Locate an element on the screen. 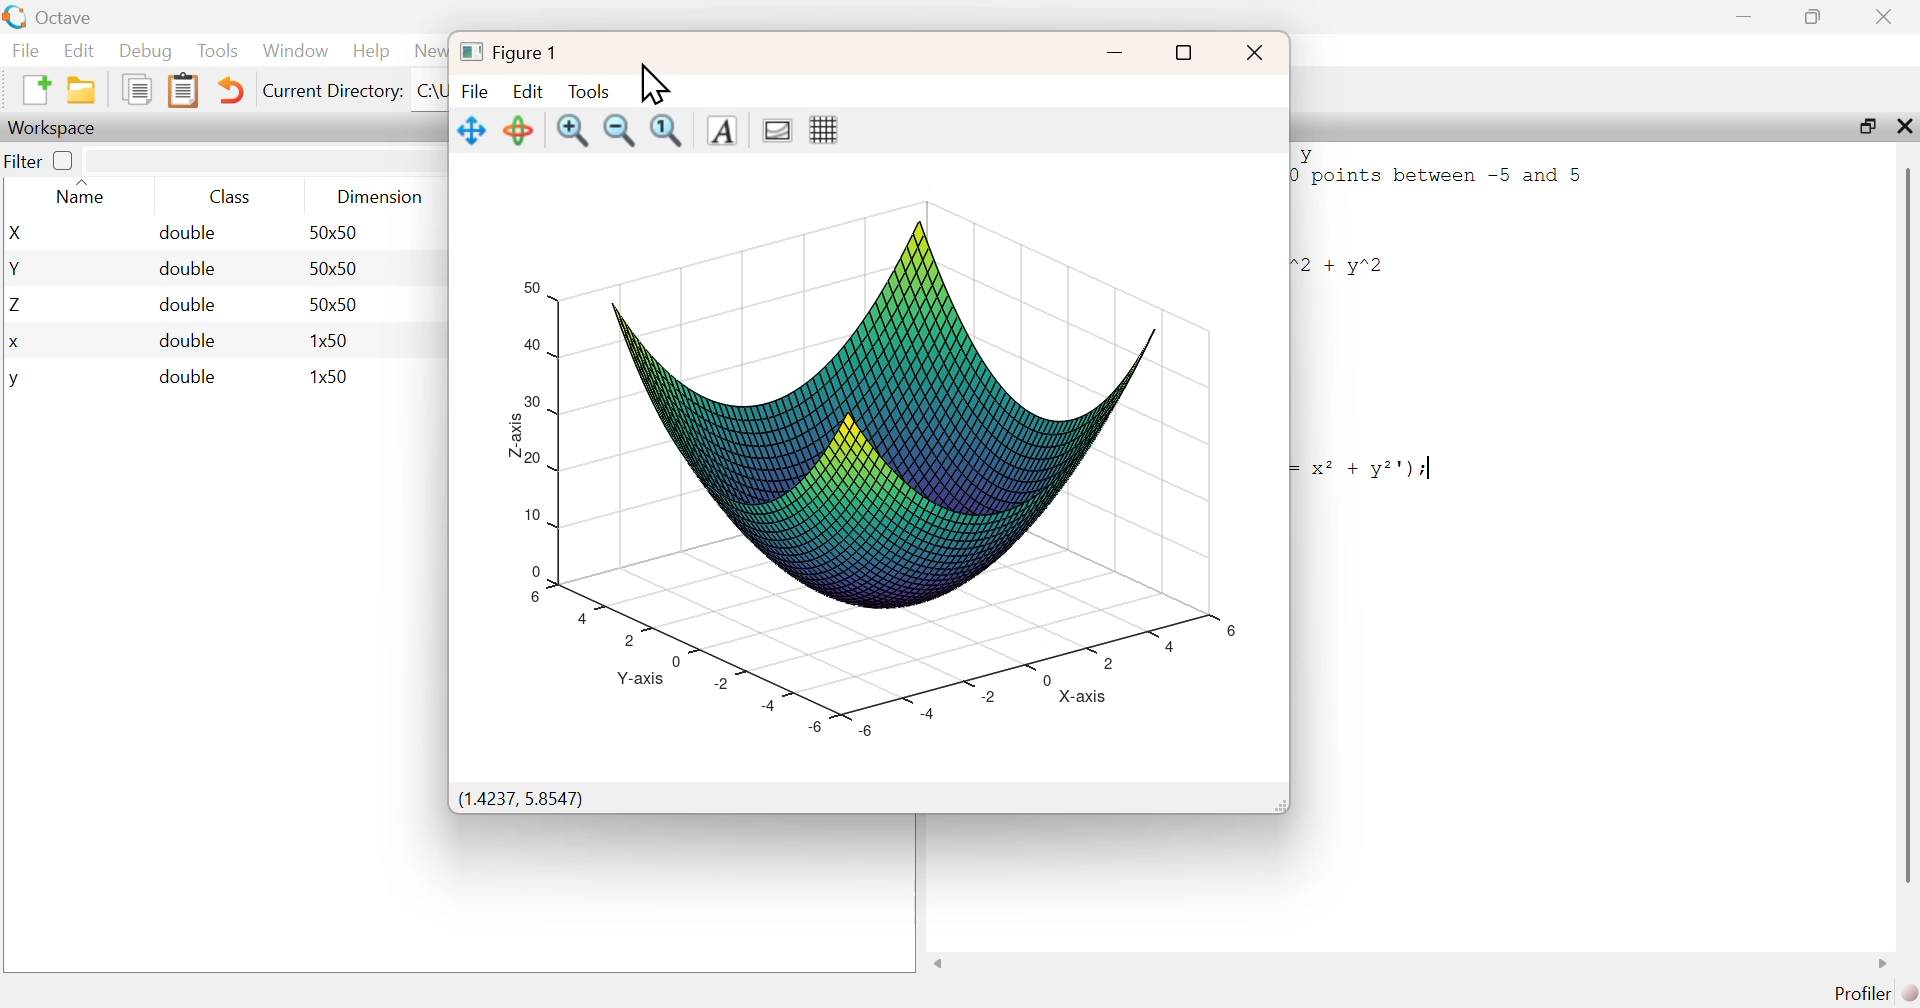  1x50 is located at coordinates (331, 375).